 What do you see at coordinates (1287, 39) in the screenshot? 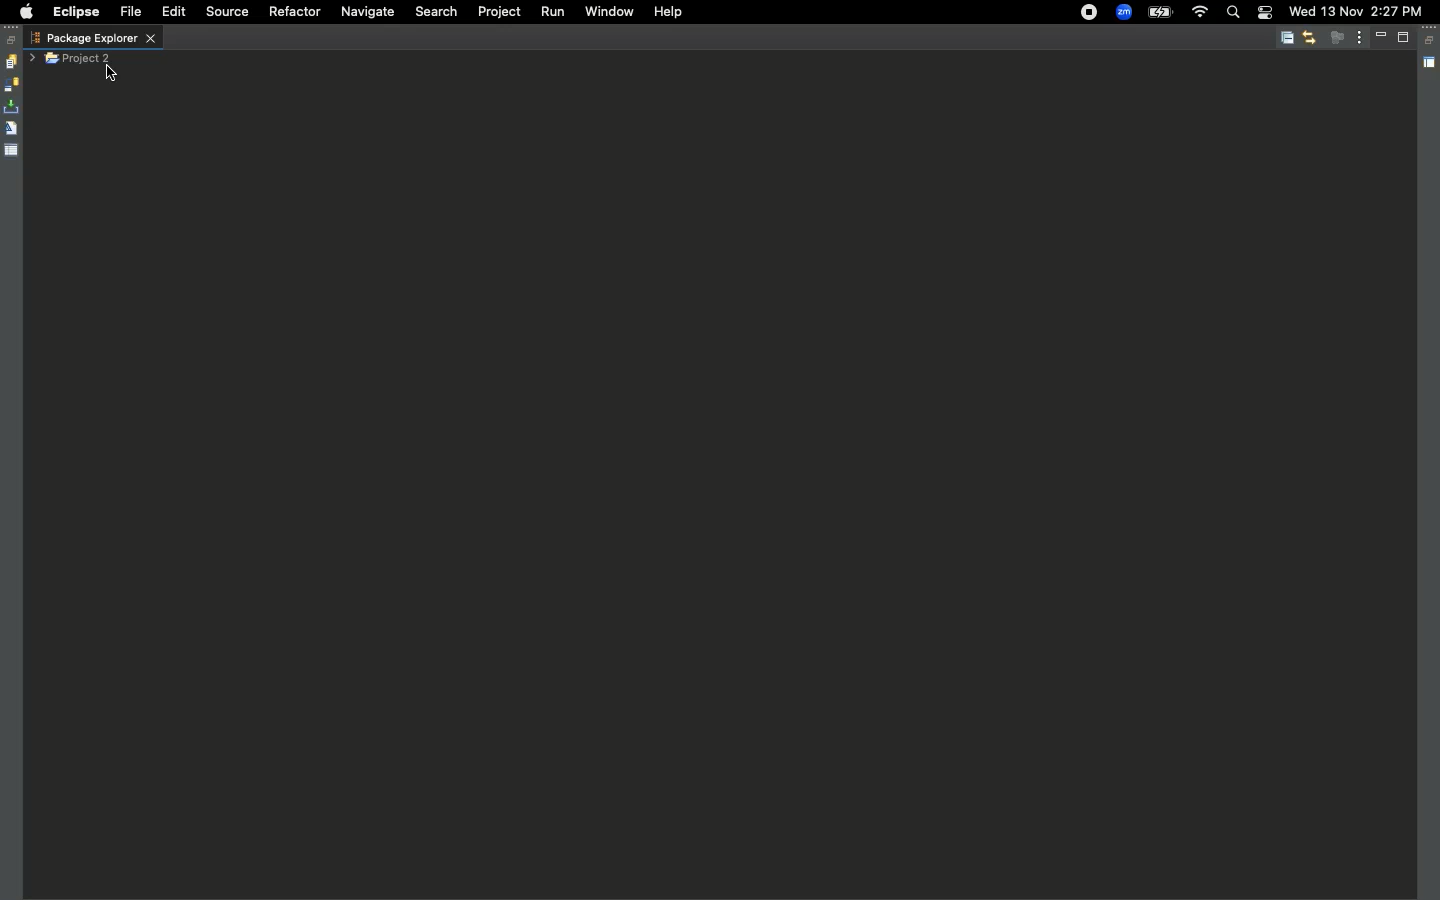
I see `Collapse all` at bounding box center [1287, 39].